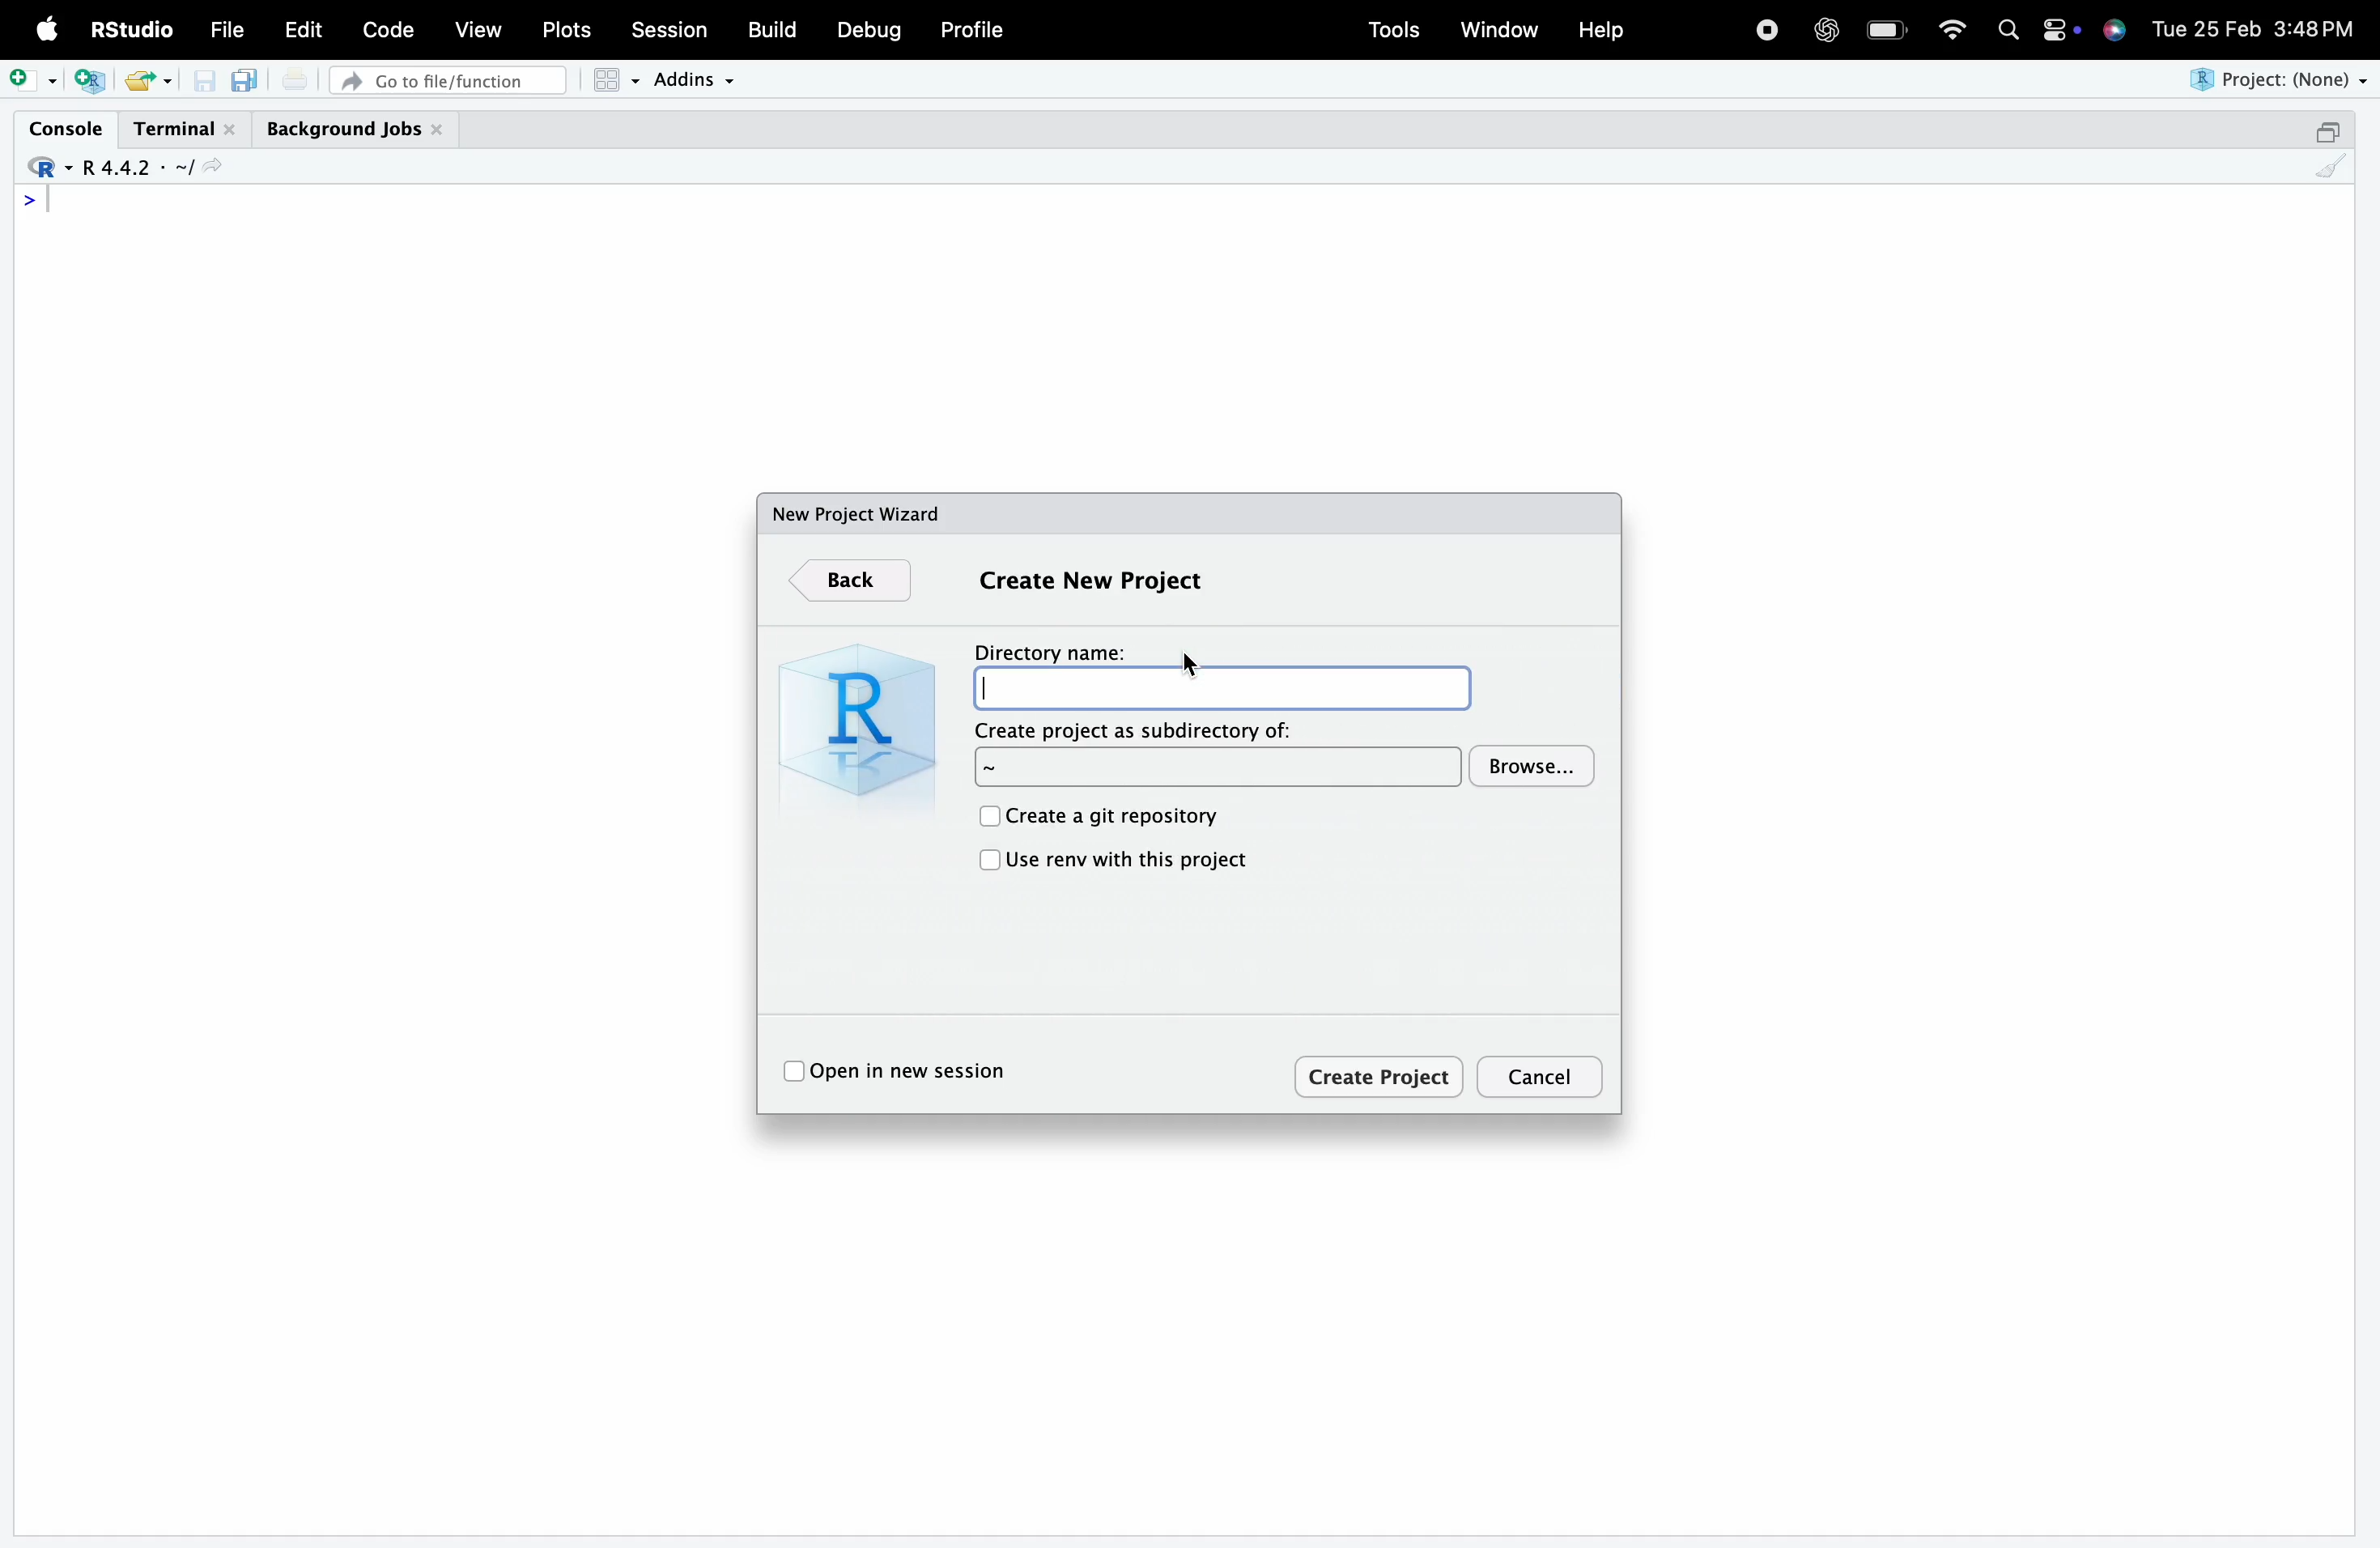 This screenshot has width=2380, height=1548. What do you see at coordinates (974, 29) in the screenshot?
I see `Profile` at bounding box center [974, 29].